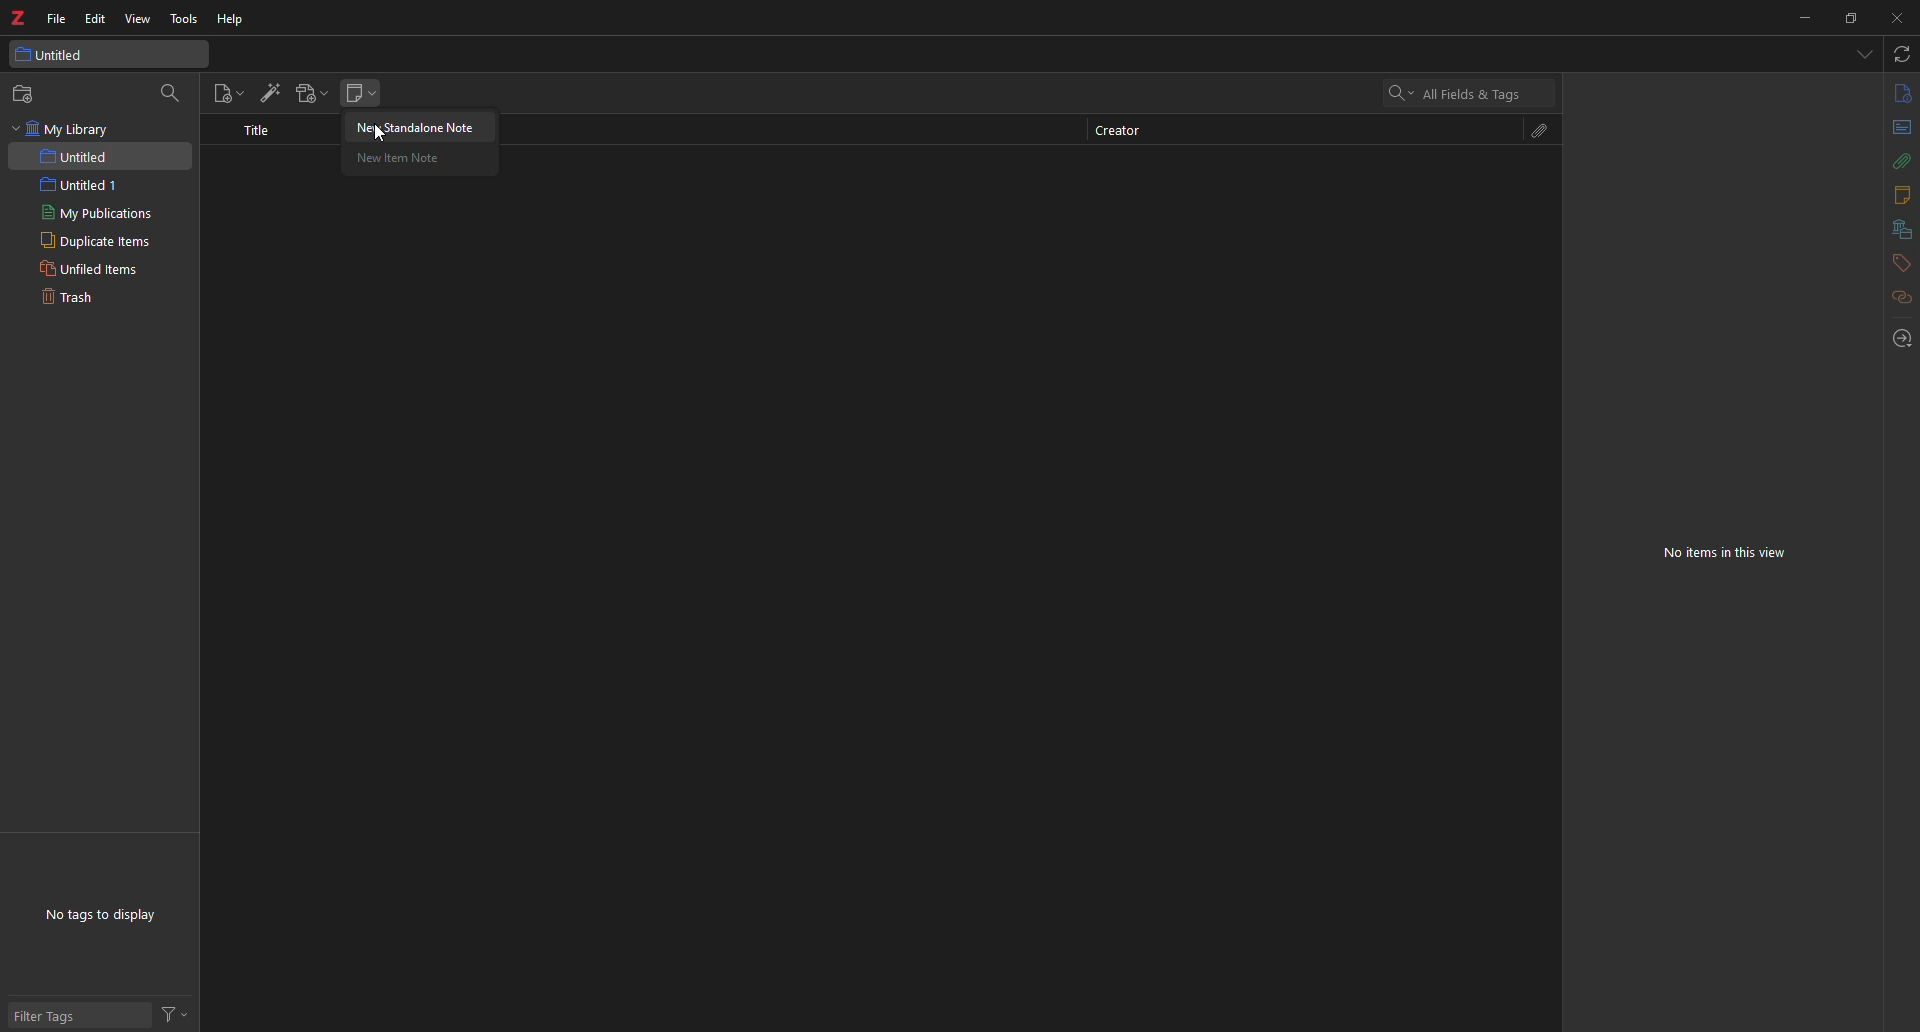  Describe the element at coordinates (1736, 553) in the screenshot. I see `no items in this view` at that location.